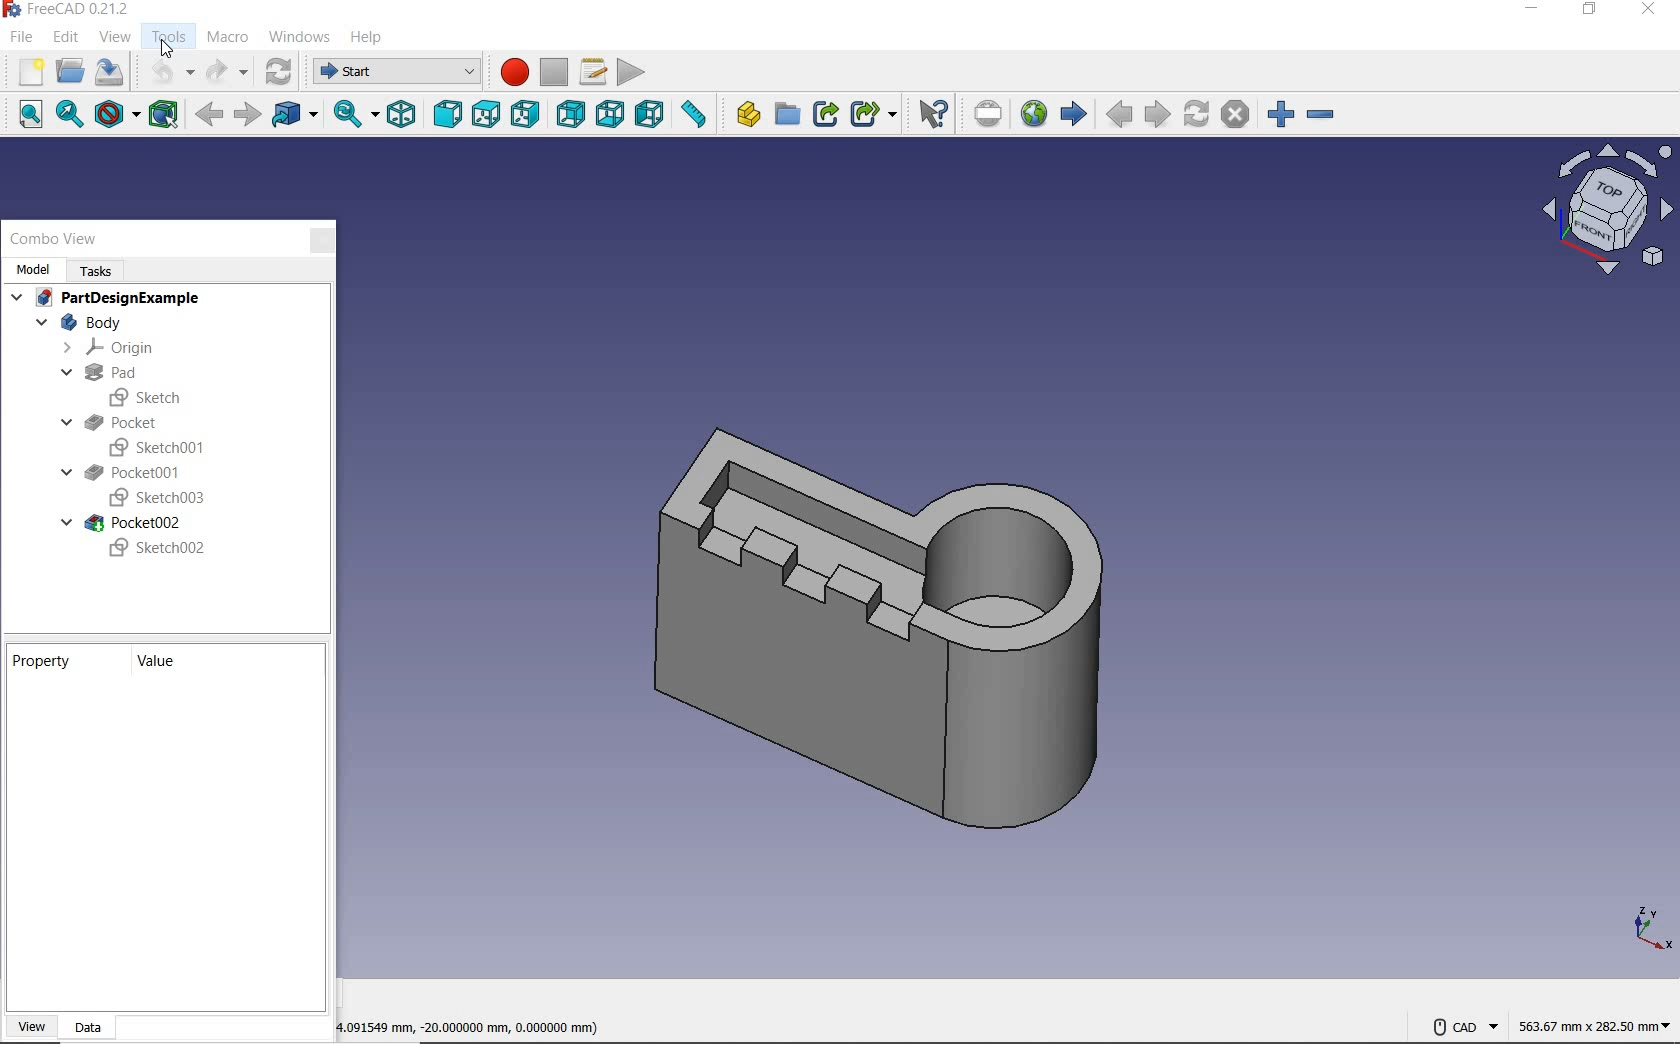 This screenshot has width=1680, height=1044. What do you see at coordinates (69, 11) in the screenshot?
I see `FreeCAD 0.21.2 (Application name)` at bounding box center [69, 11].